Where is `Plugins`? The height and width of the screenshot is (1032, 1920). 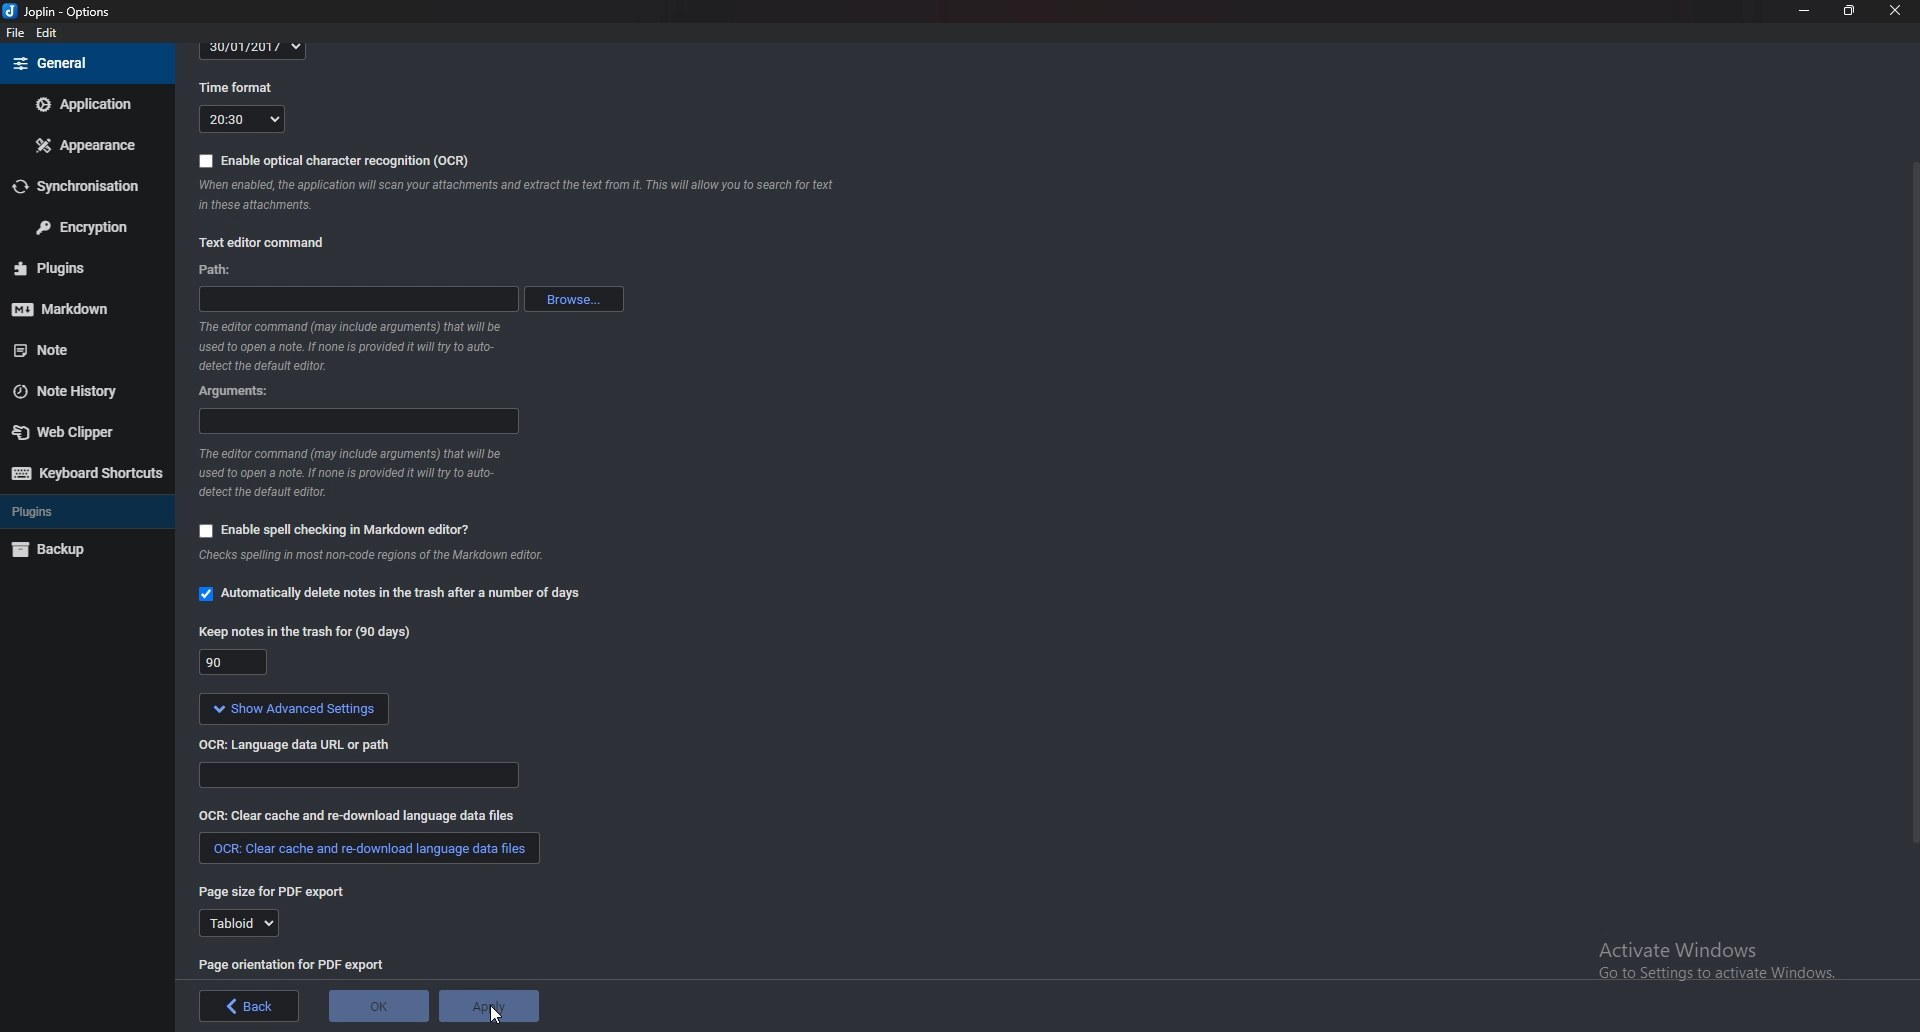 Plugins is located at coordinates (77, 267).